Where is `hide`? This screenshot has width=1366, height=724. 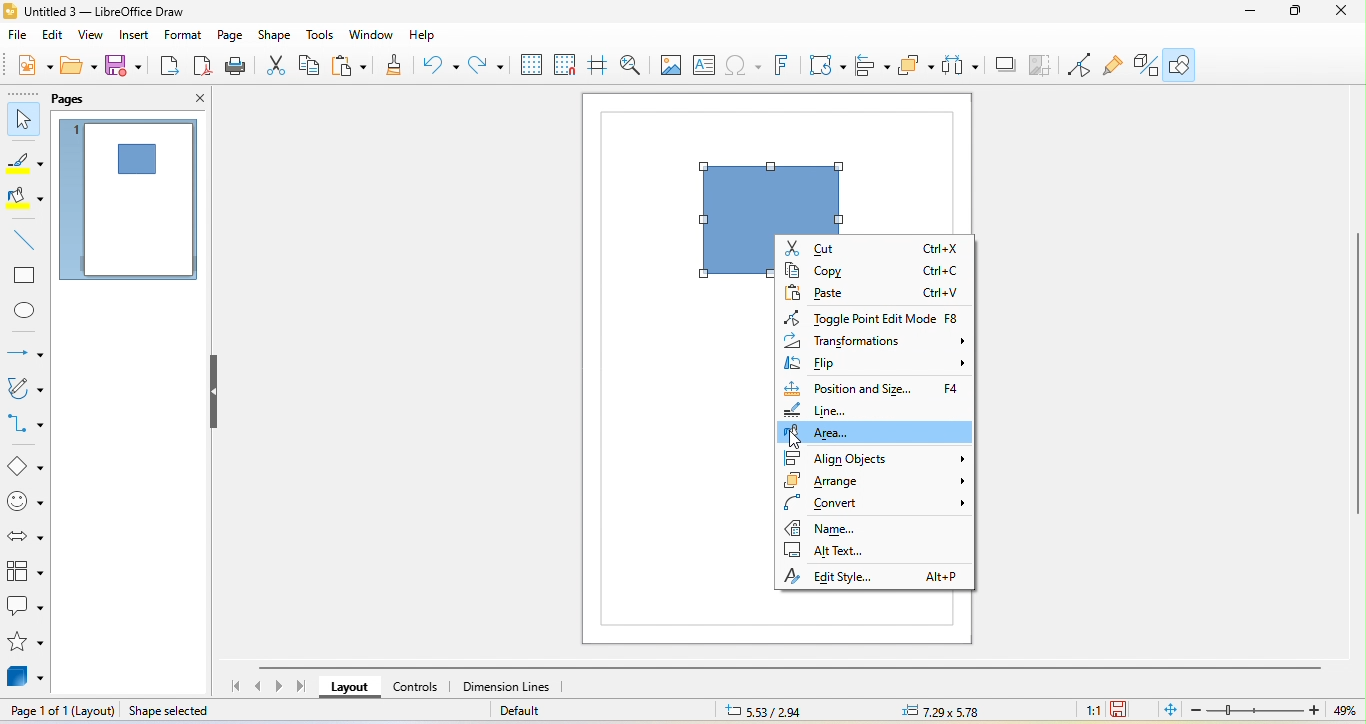 hide is located at coordinates (215, 393).